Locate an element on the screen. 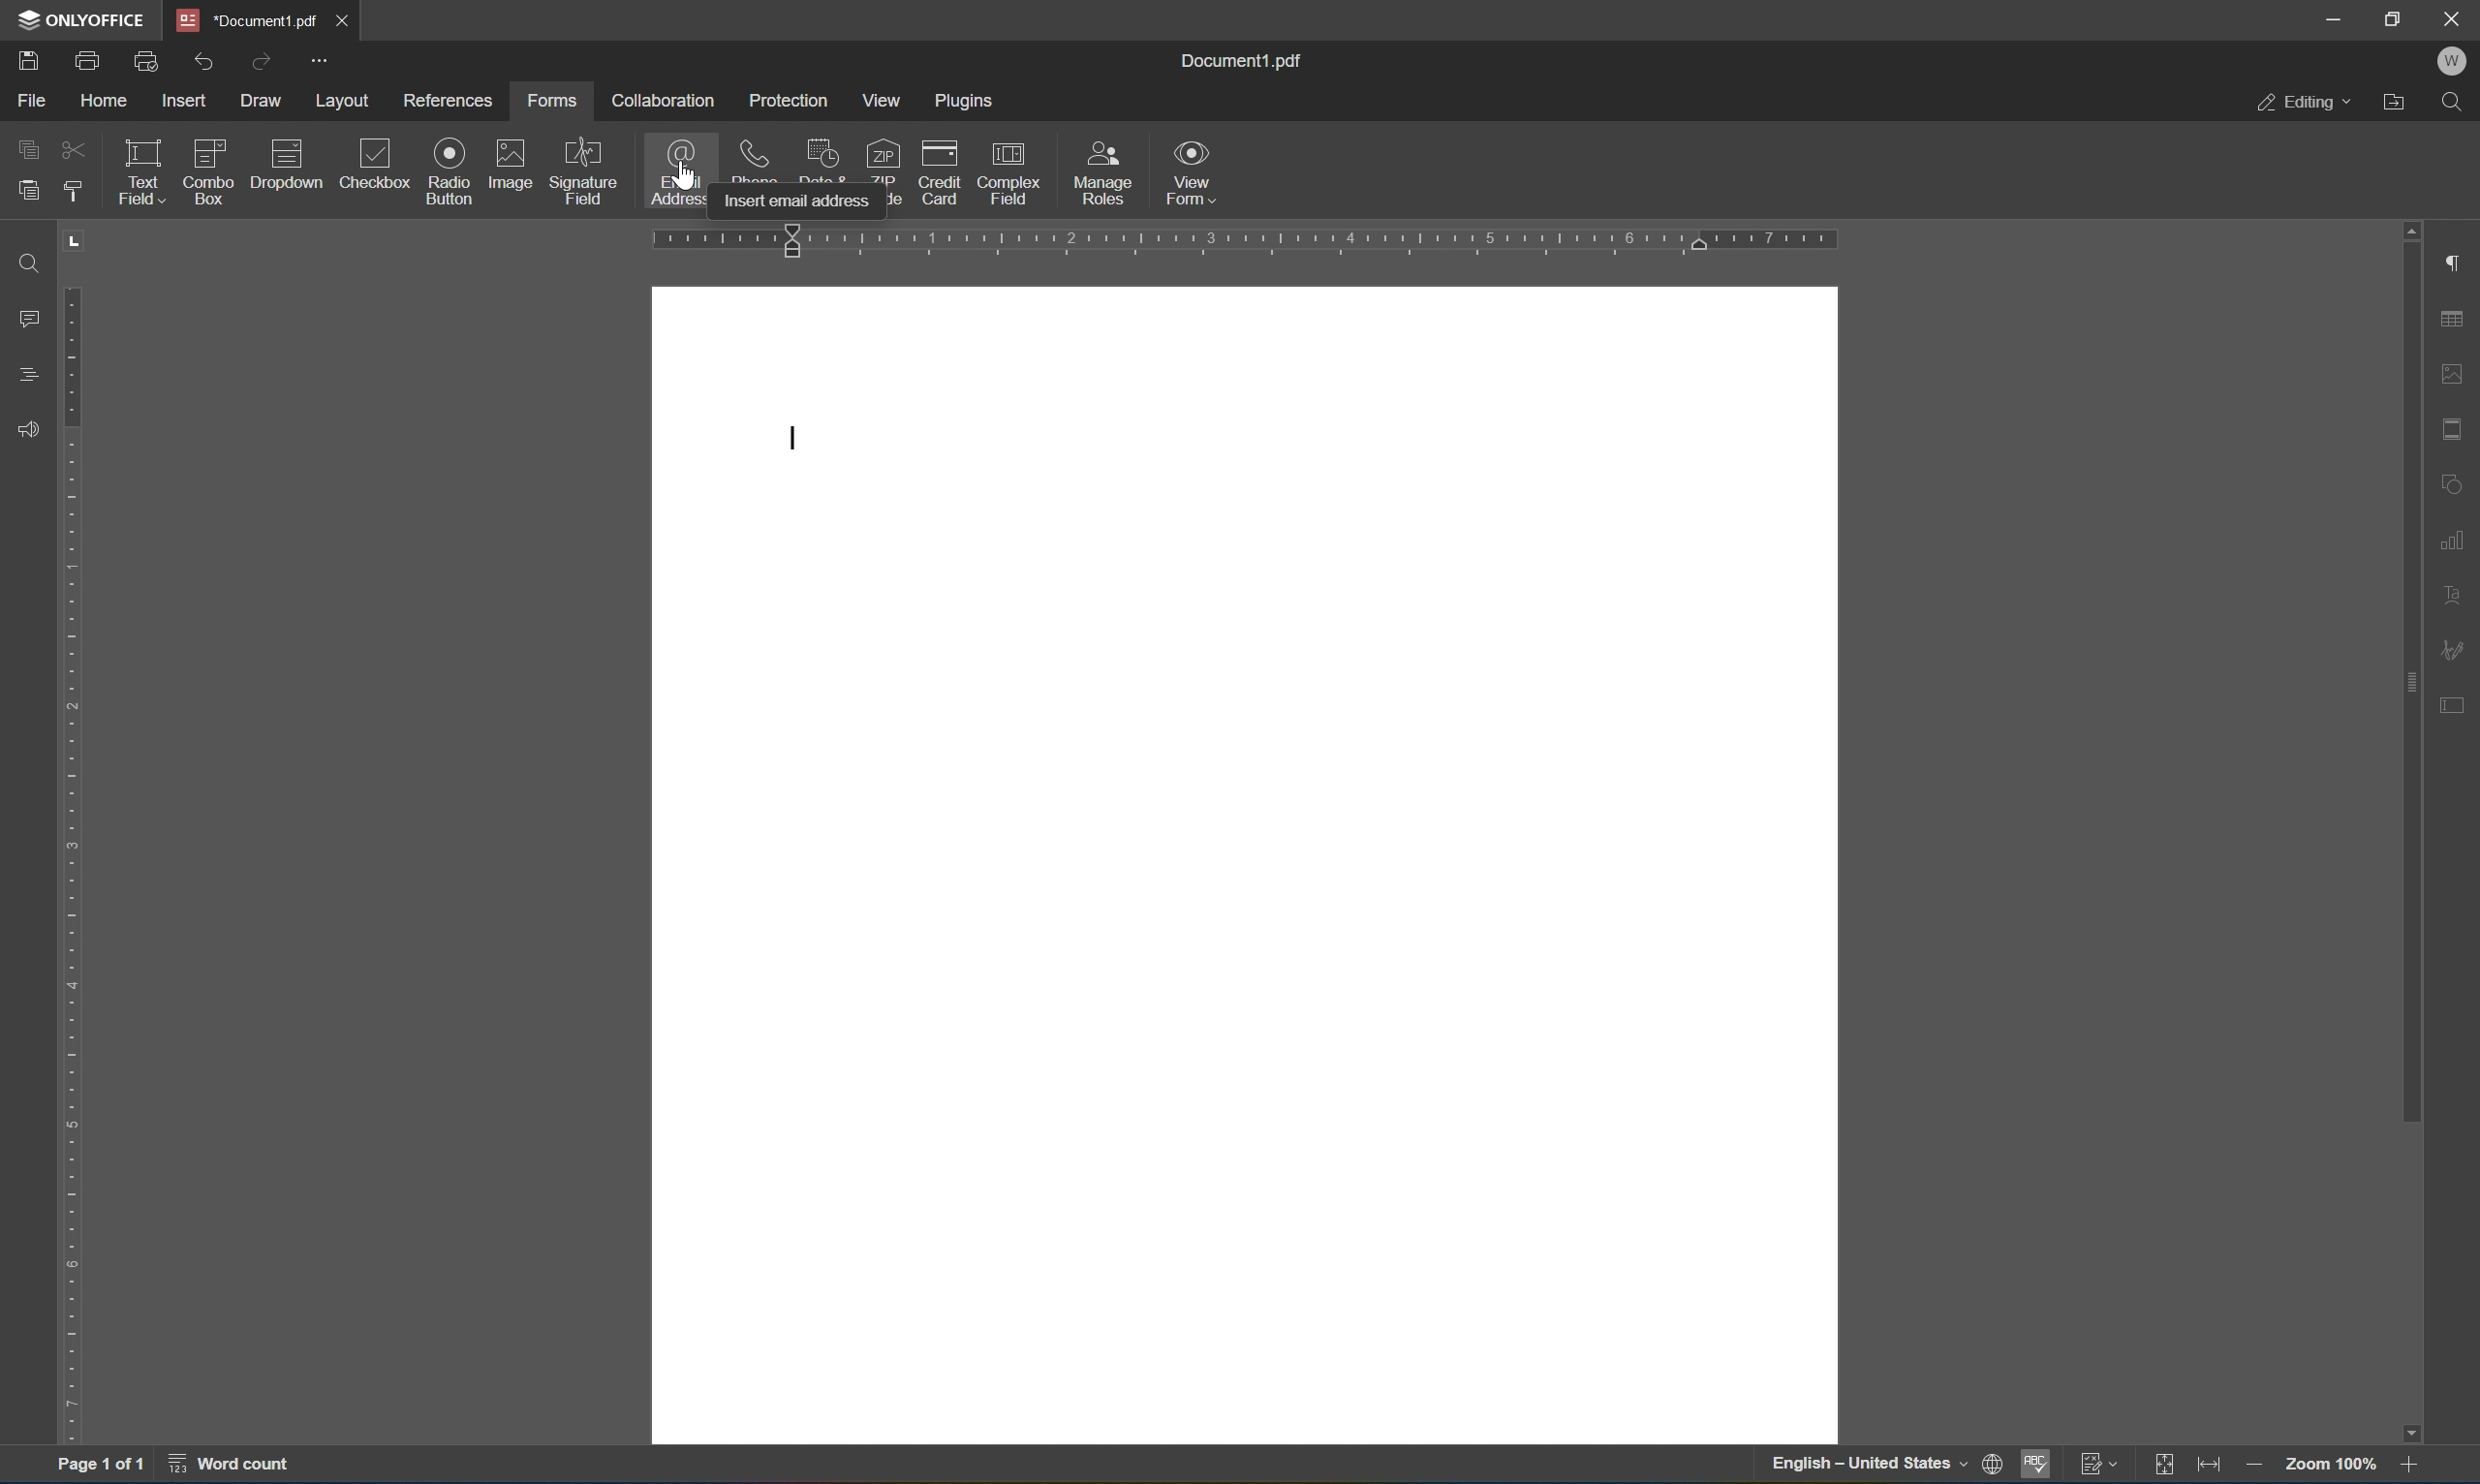  signature field is located at coordinates (588, 172).